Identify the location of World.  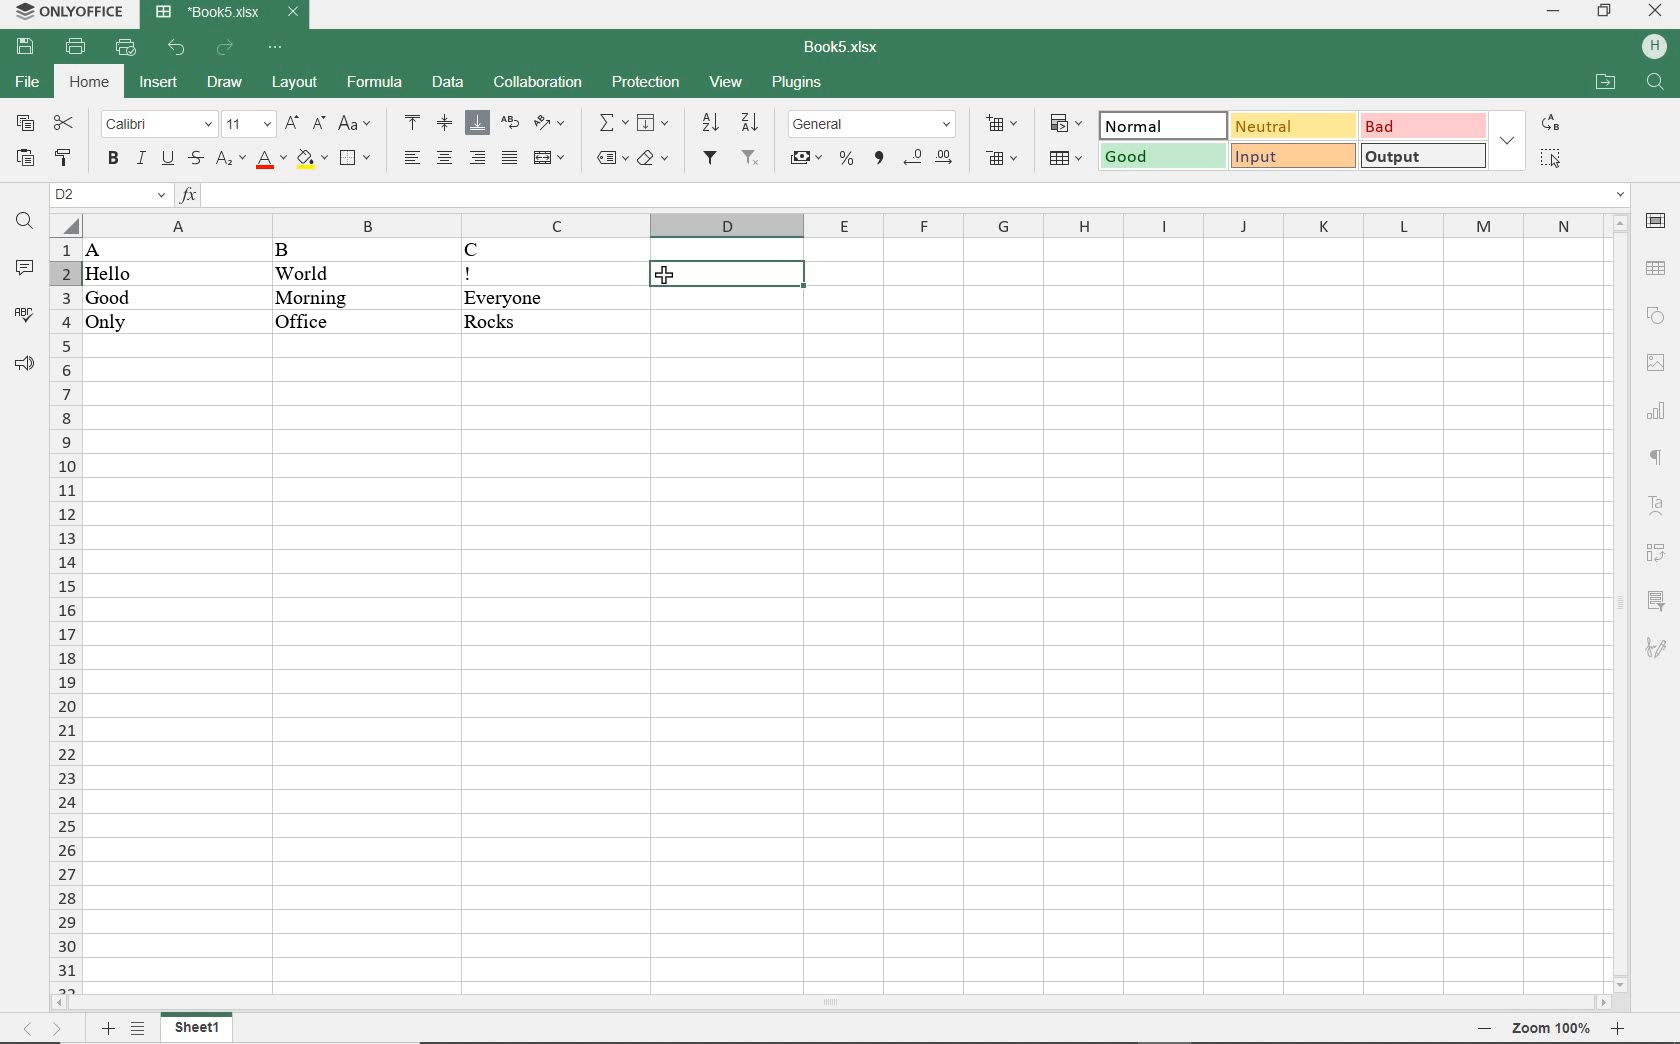
(329, 272).